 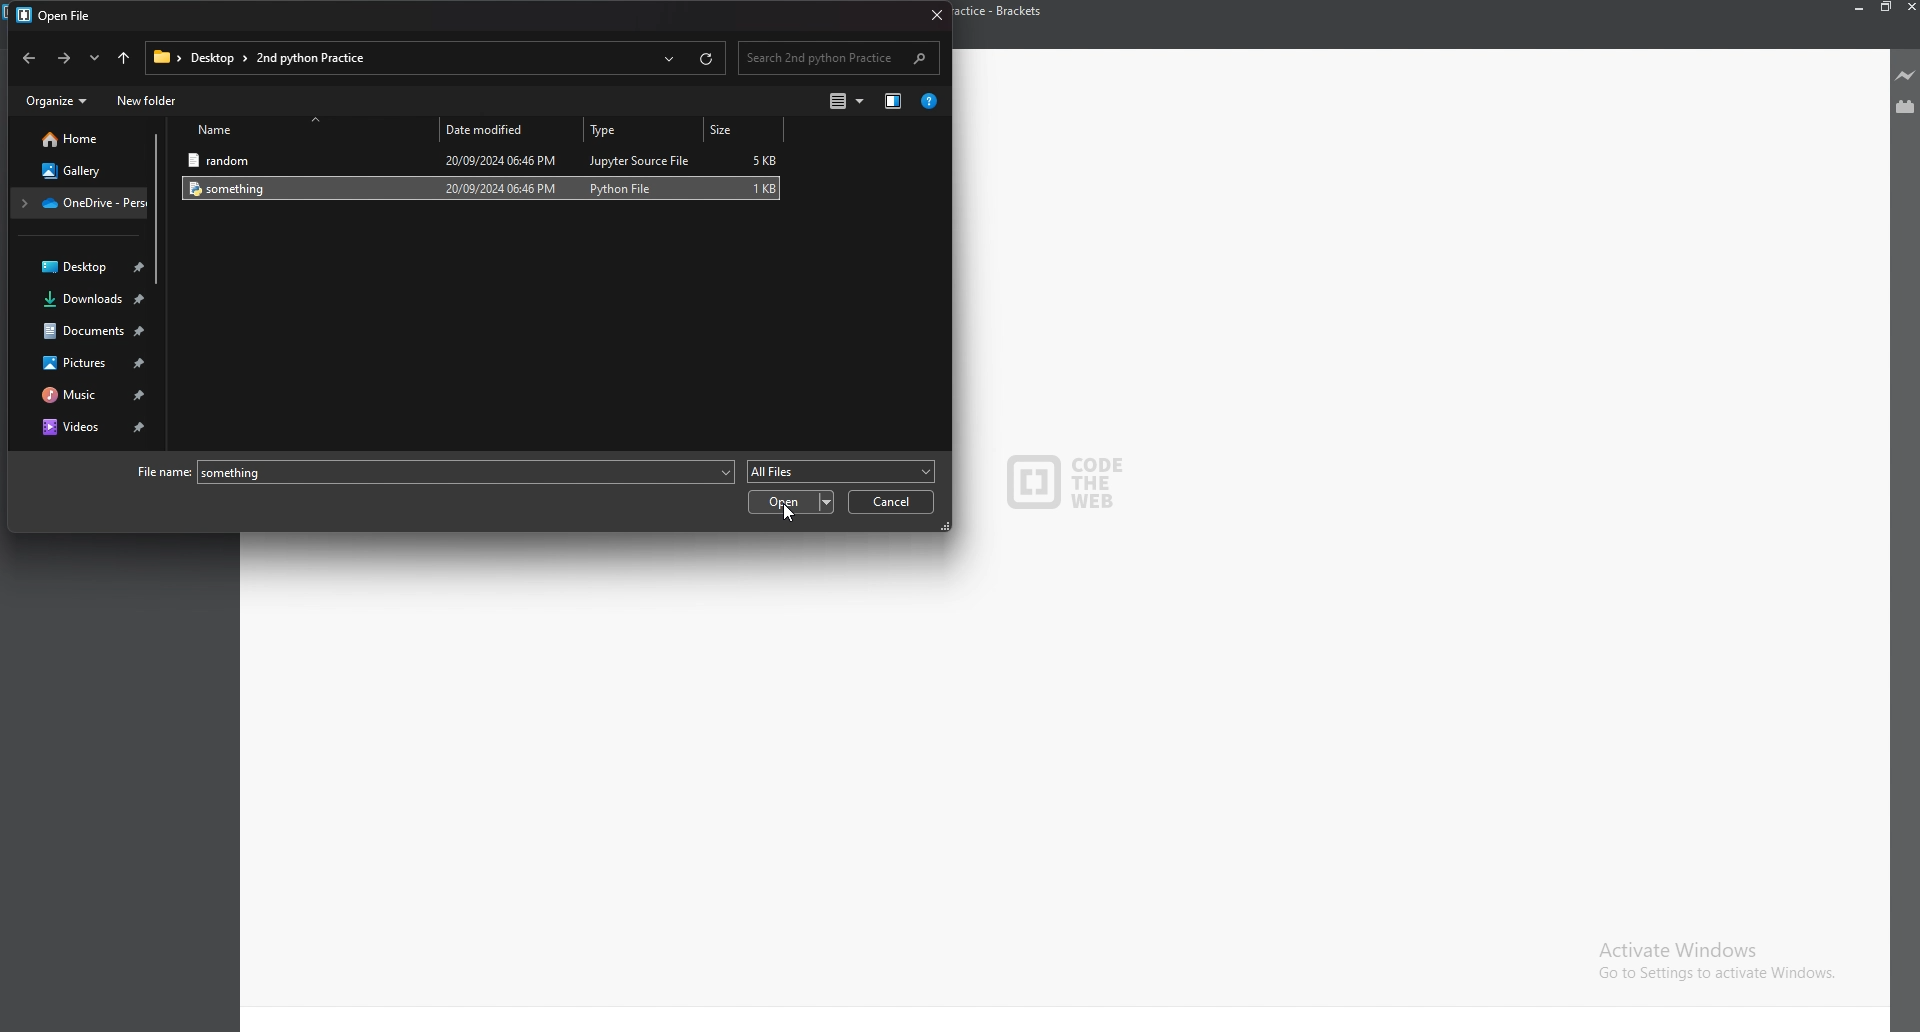 I want to click on desktop, so click(x=215, y=58).